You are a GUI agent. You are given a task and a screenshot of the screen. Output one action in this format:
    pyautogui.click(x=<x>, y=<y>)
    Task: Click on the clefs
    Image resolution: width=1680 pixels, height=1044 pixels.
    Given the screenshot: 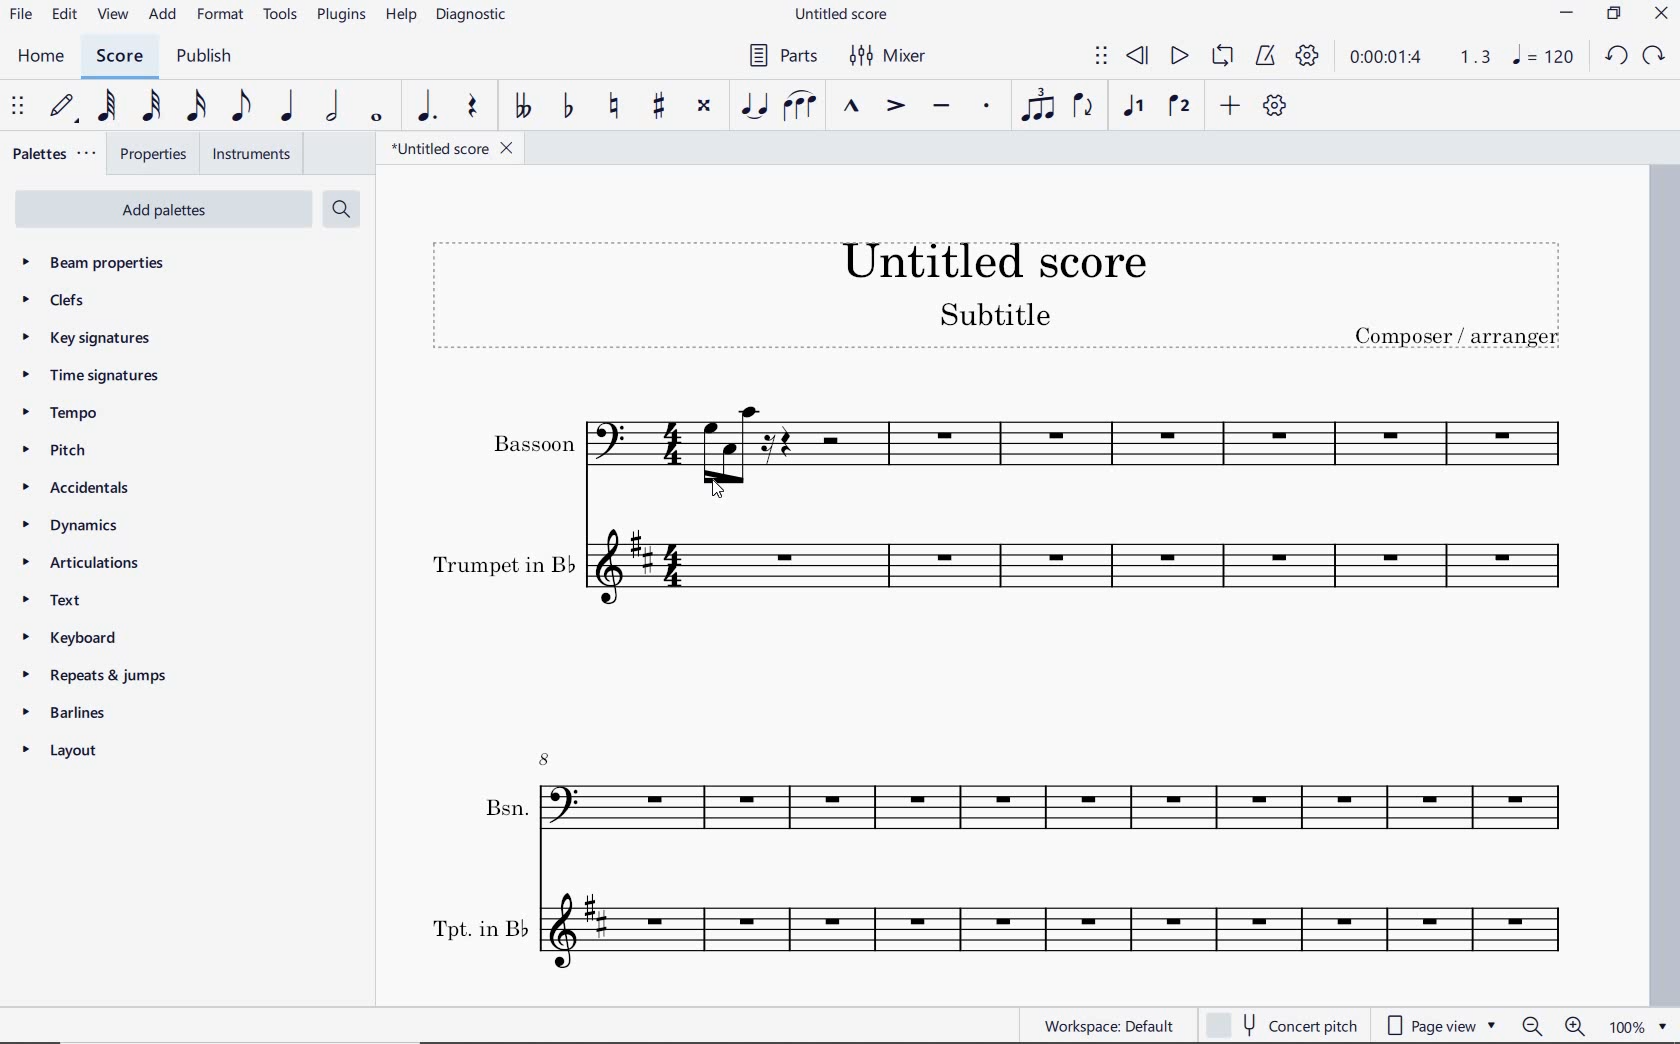 What is the action you would take?
    pyautogui.click(x=54, y=300)
    